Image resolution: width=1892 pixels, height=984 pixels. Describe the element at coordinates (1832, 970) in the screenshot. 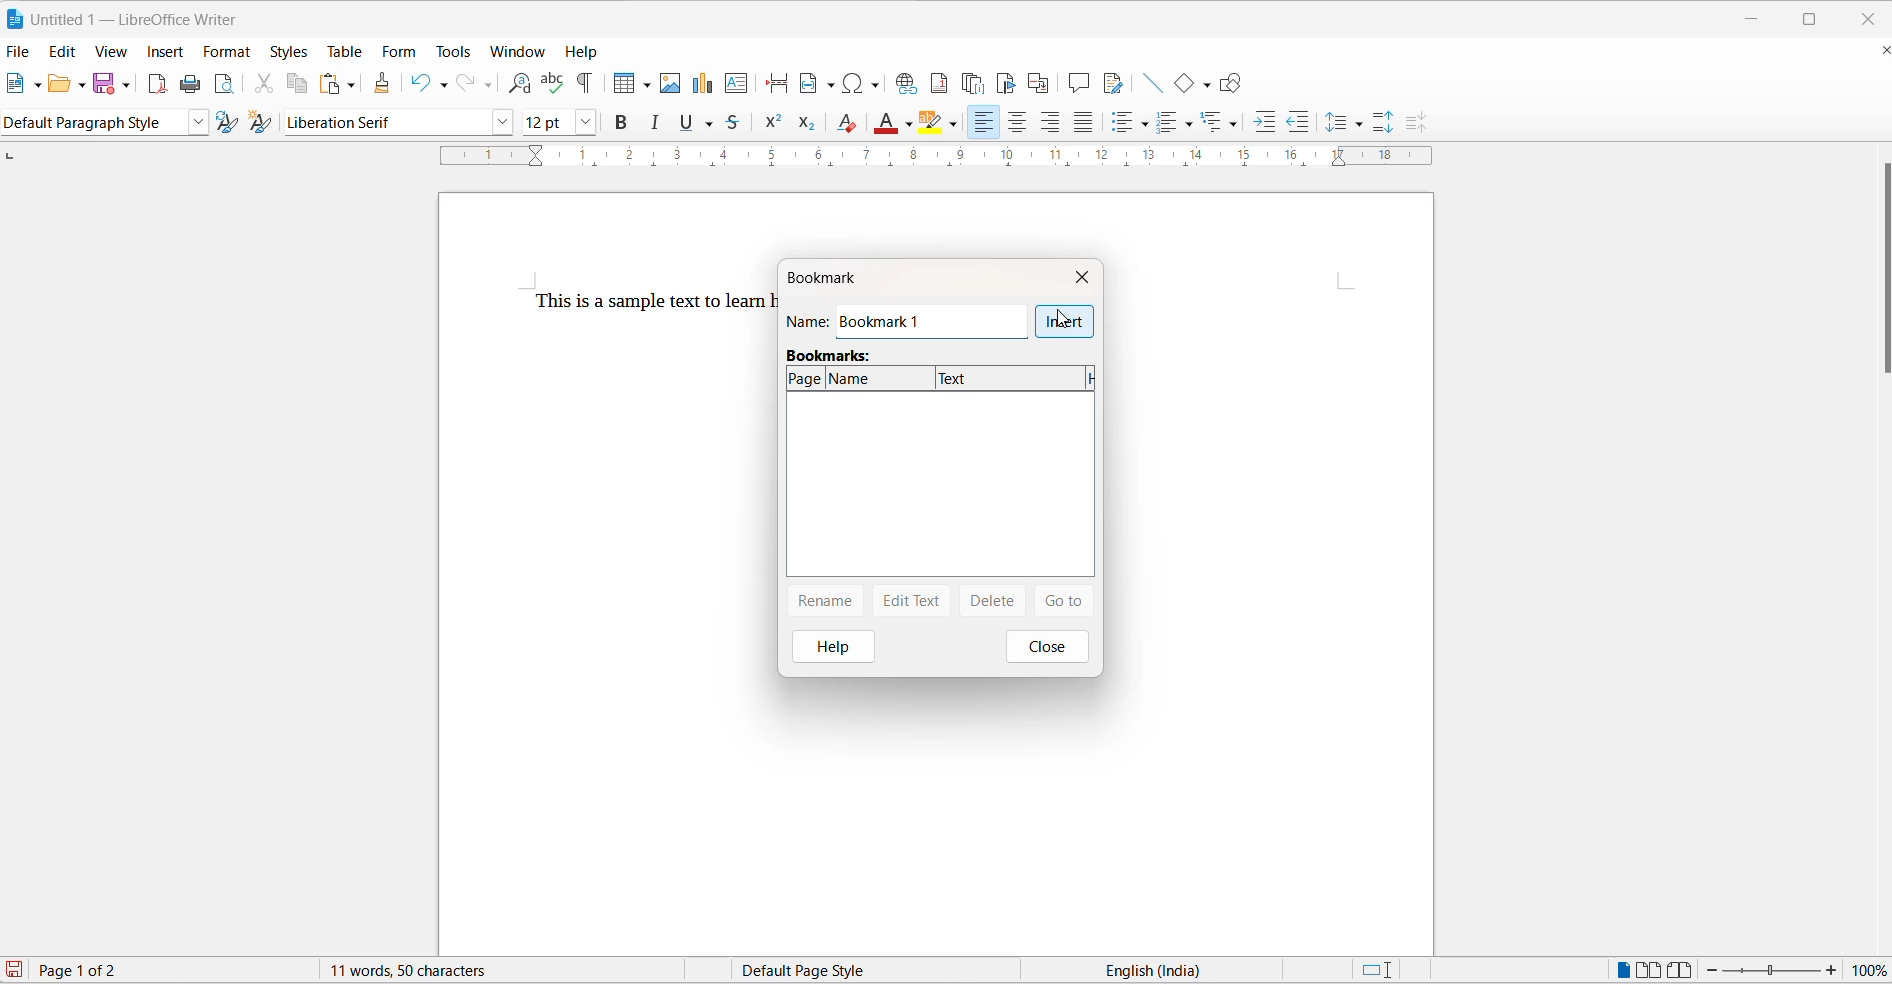

I see `increase zoom` at that location.